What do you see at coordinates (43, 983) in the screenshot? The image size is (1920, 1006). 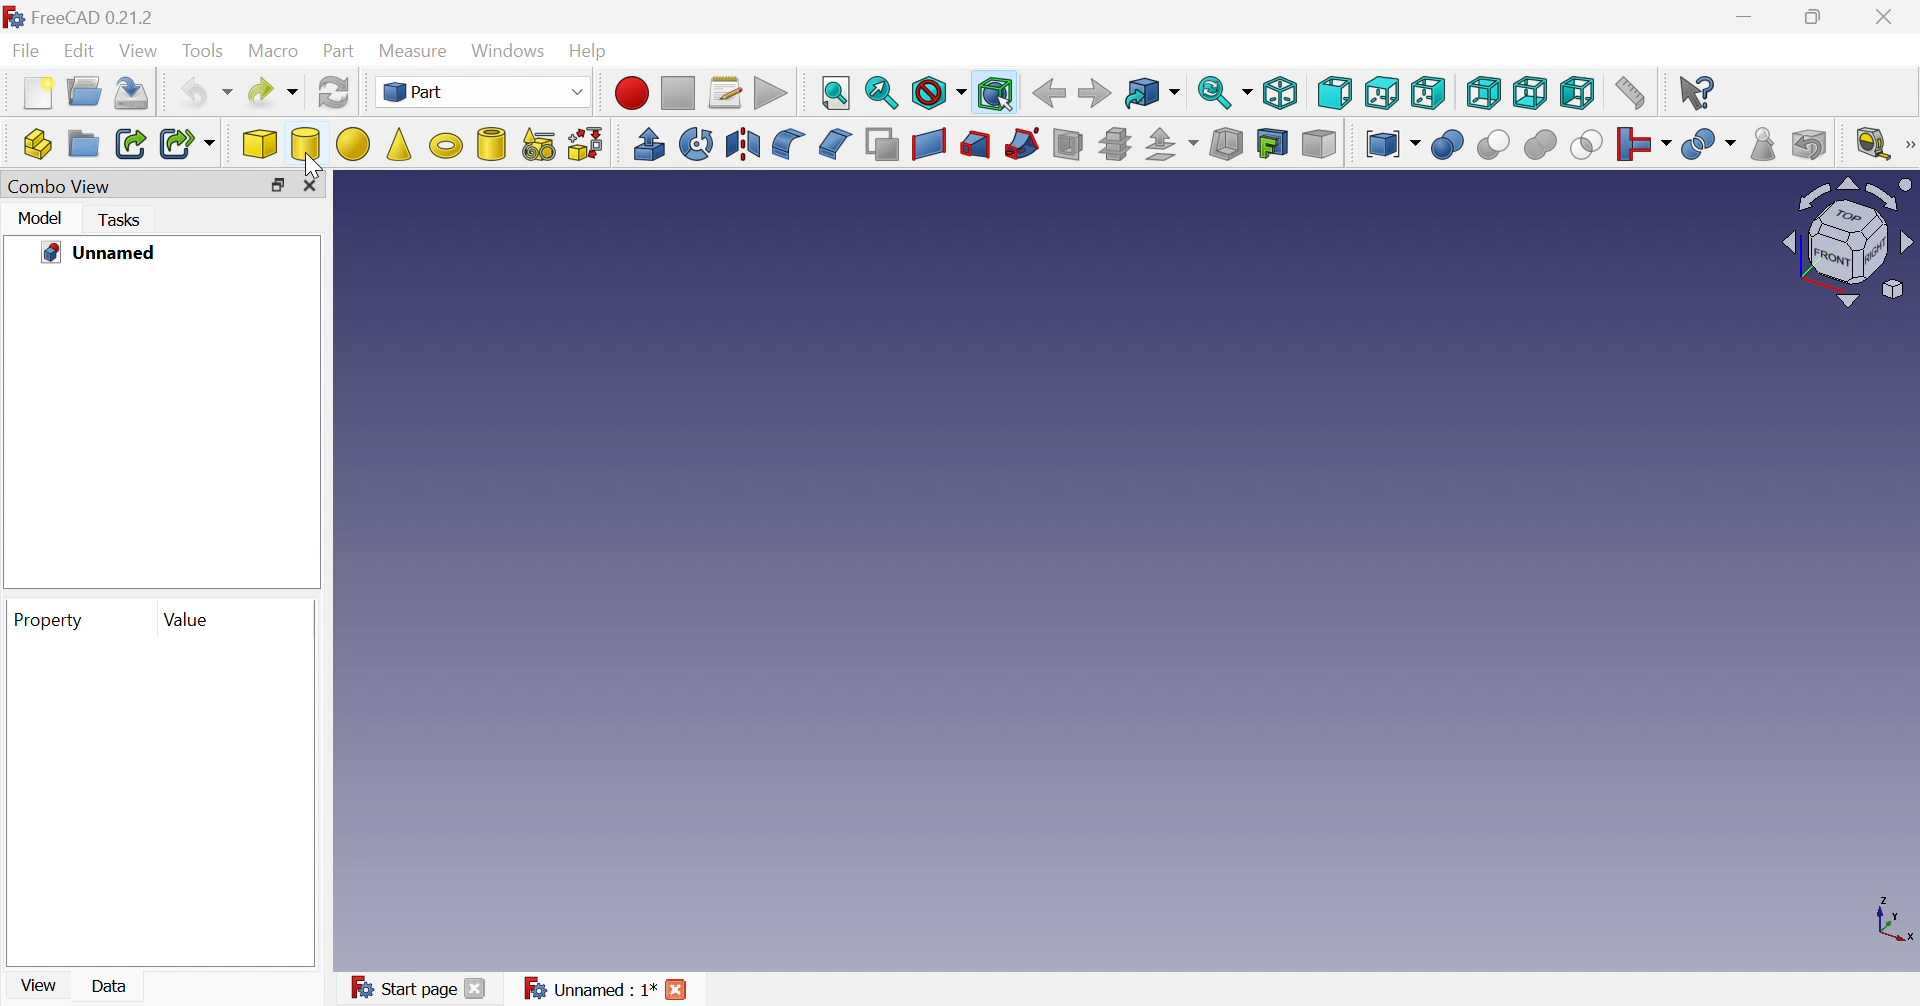 I see `View` at bounding box center [43, 983].